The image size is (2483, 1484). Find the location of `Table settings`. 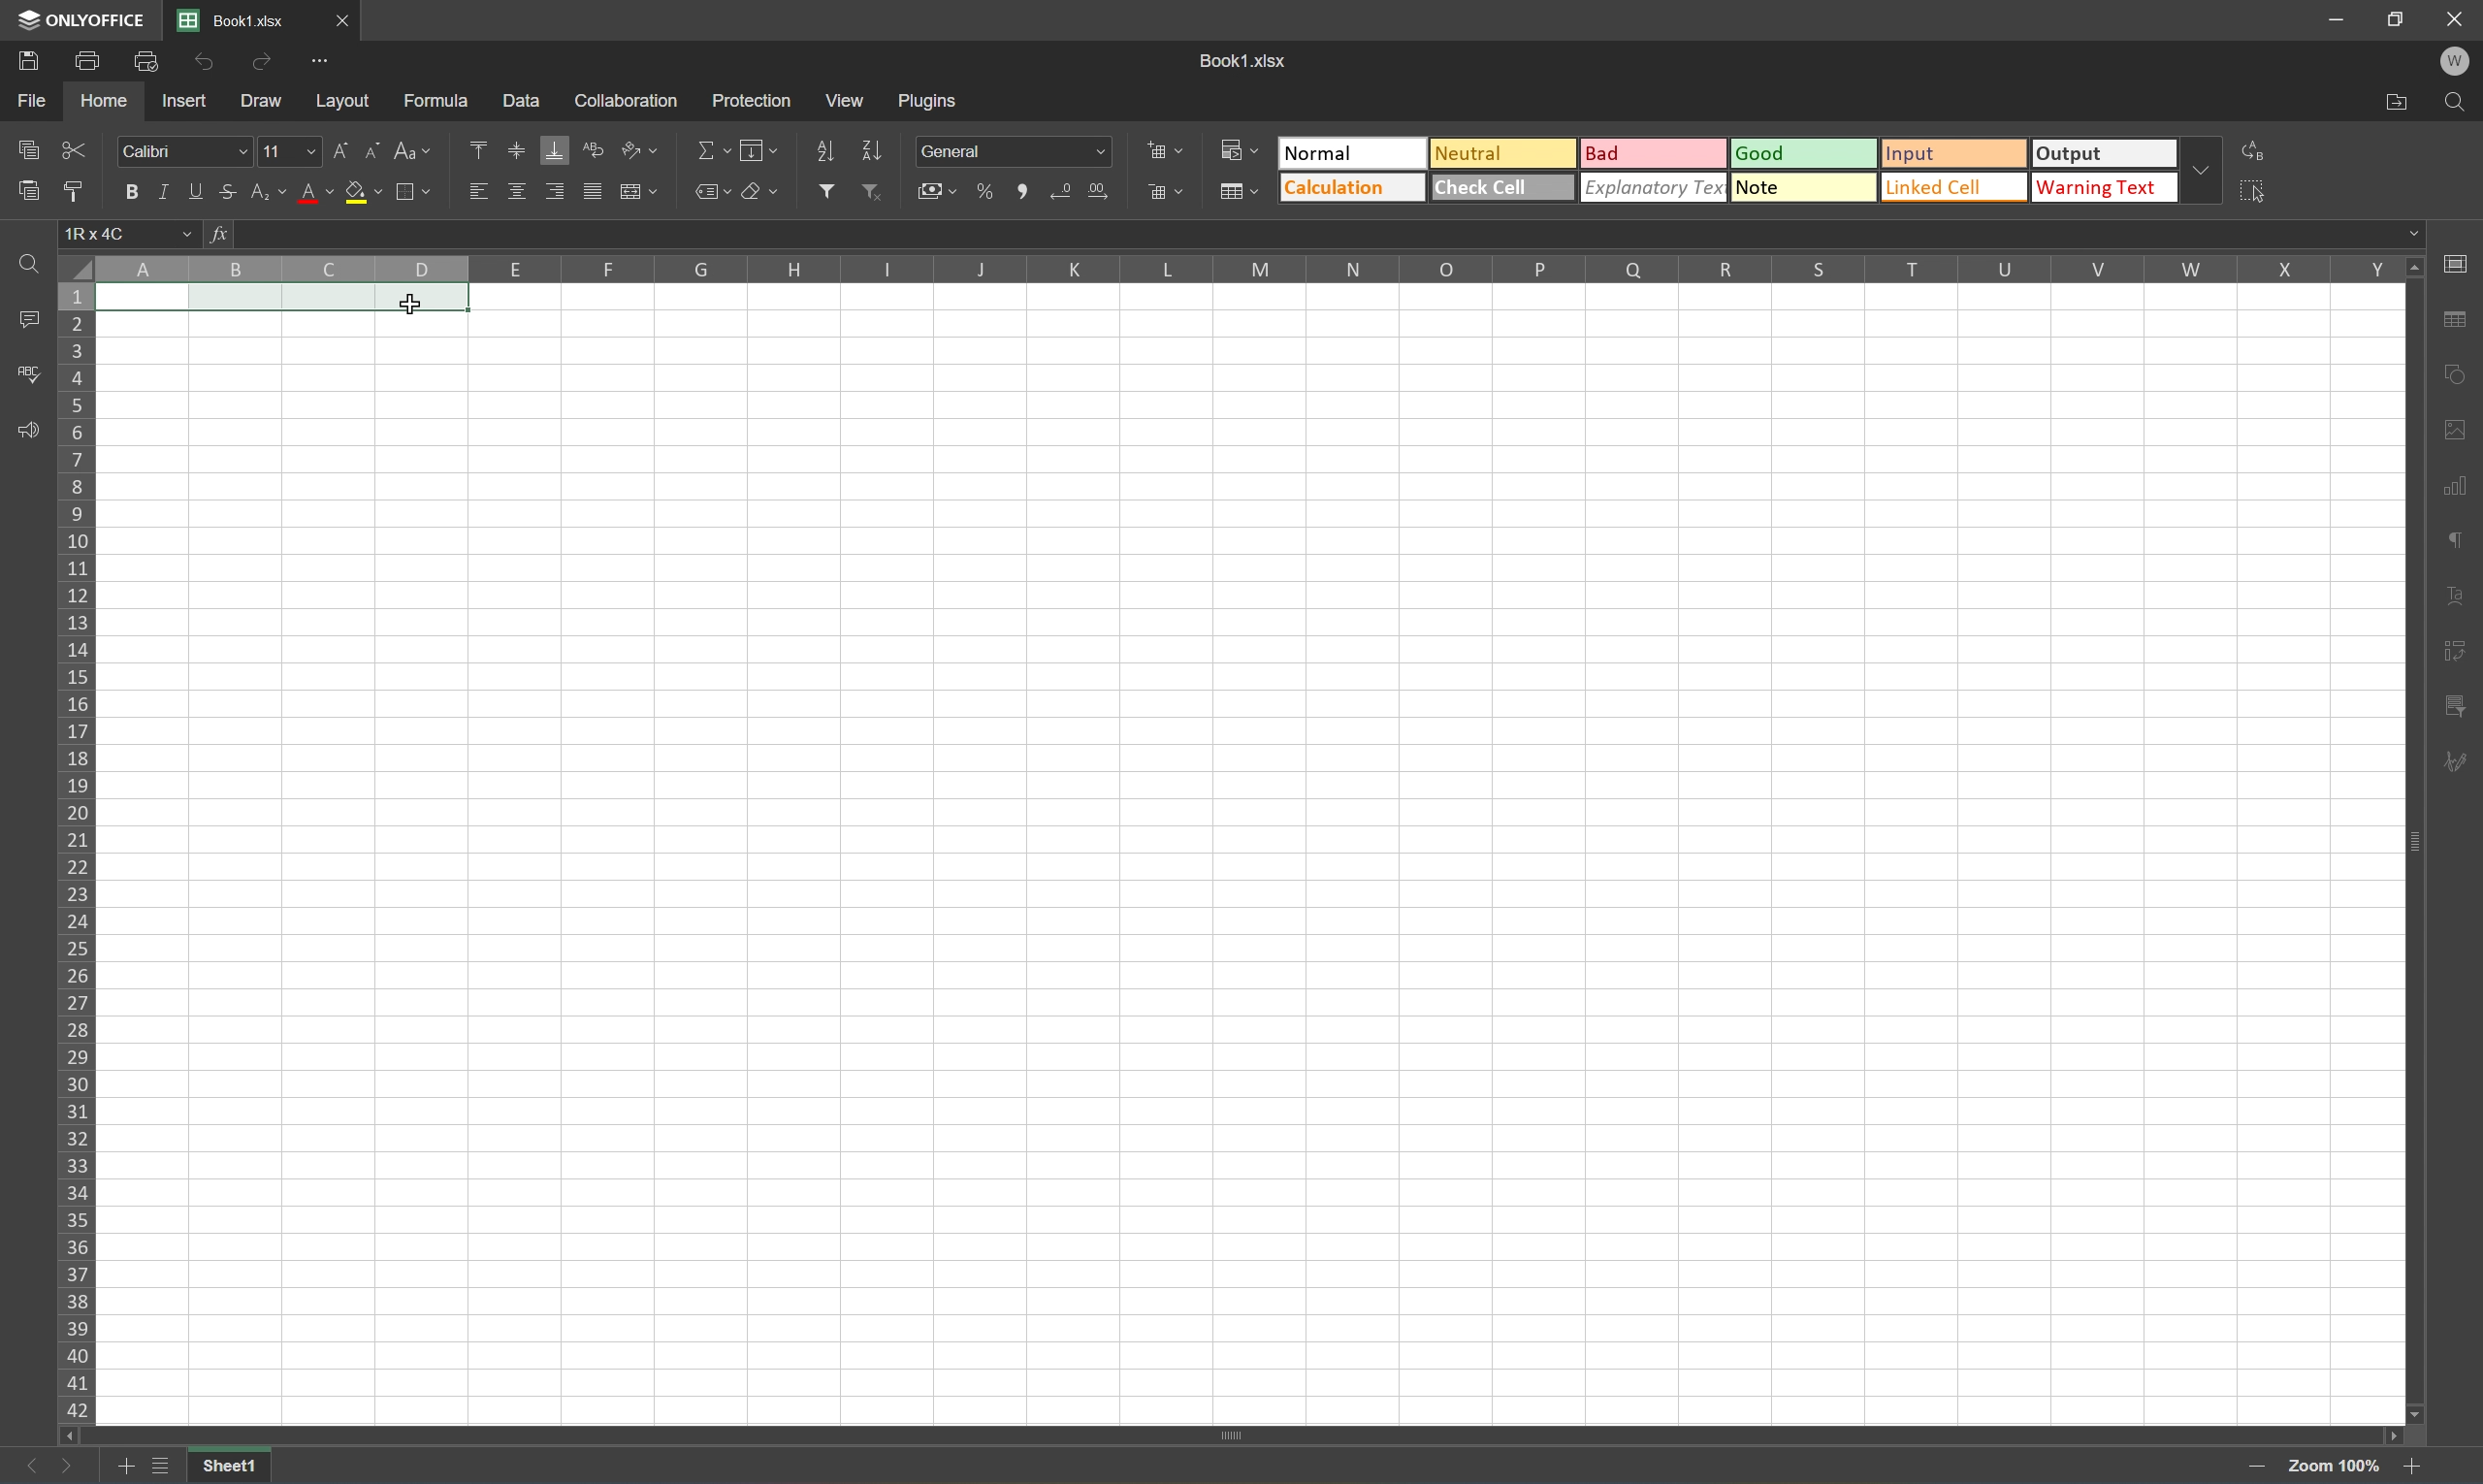

Table settings is located at coordinates (2454, 324).